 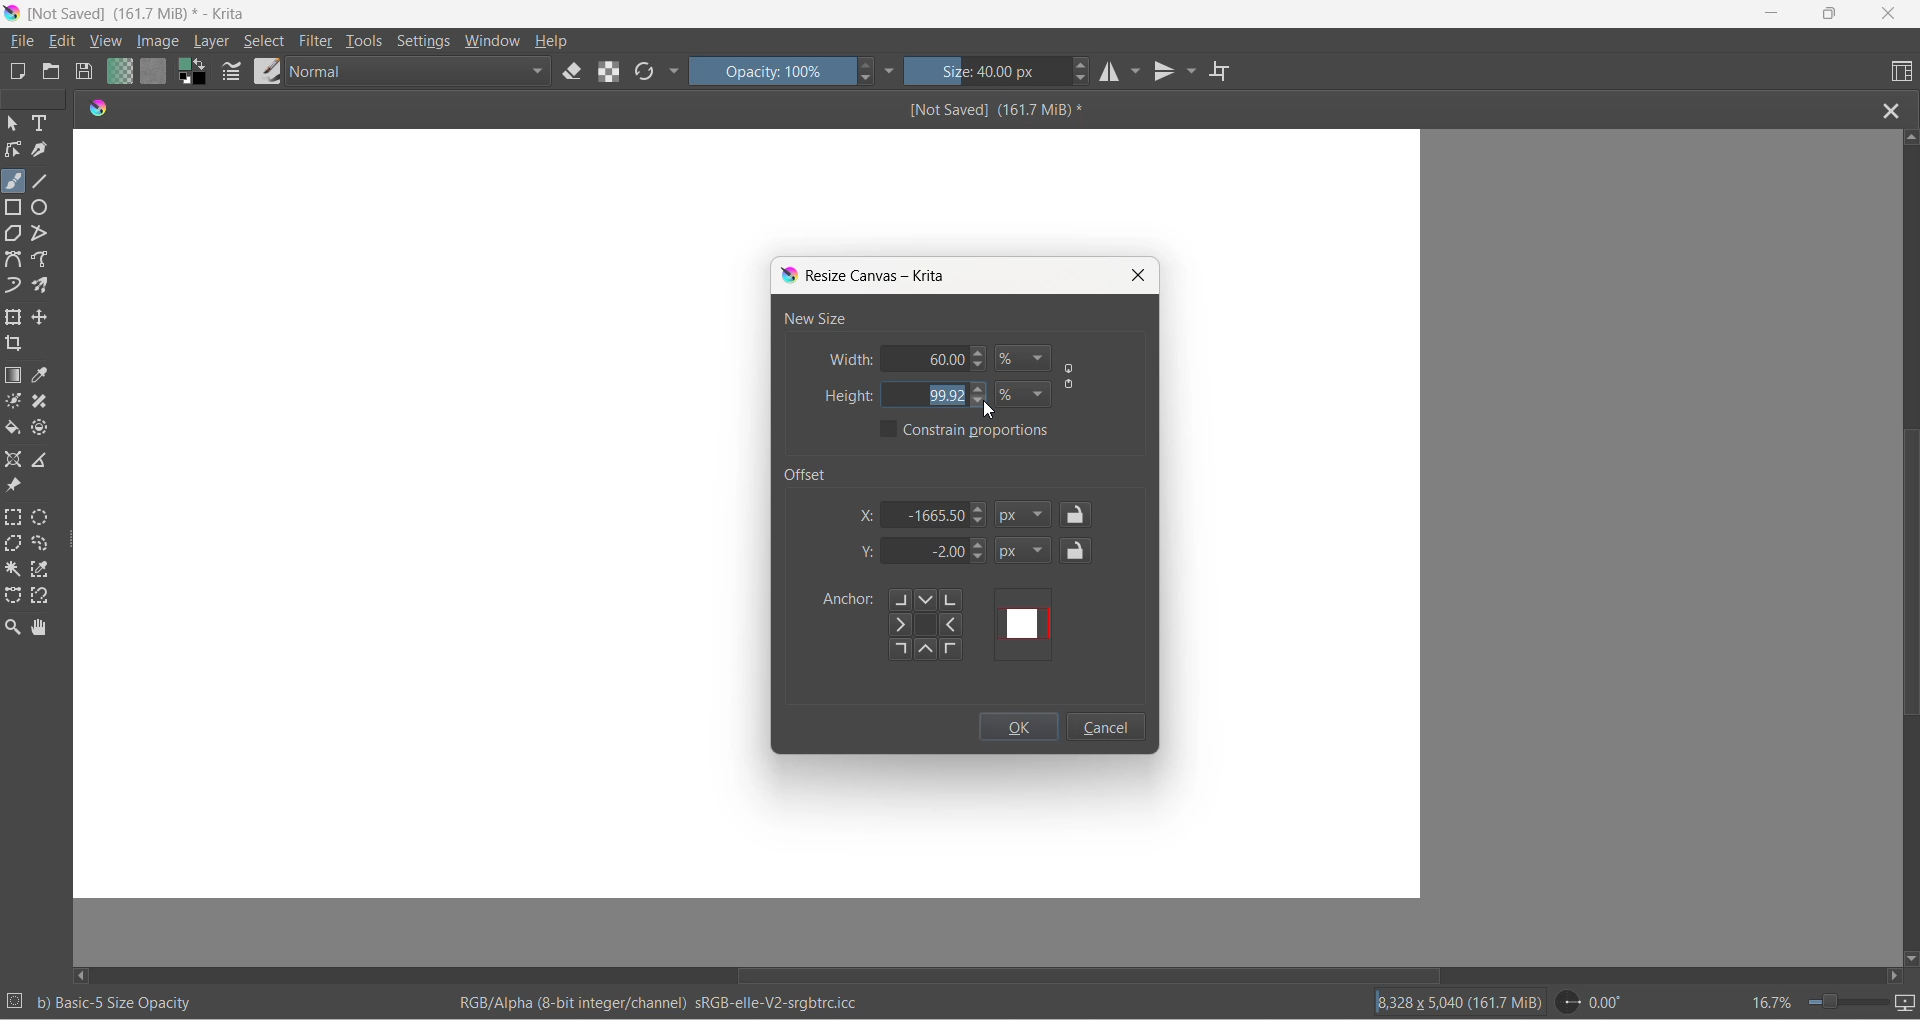 I want to click on move a layer, so click(x=43, y=318).